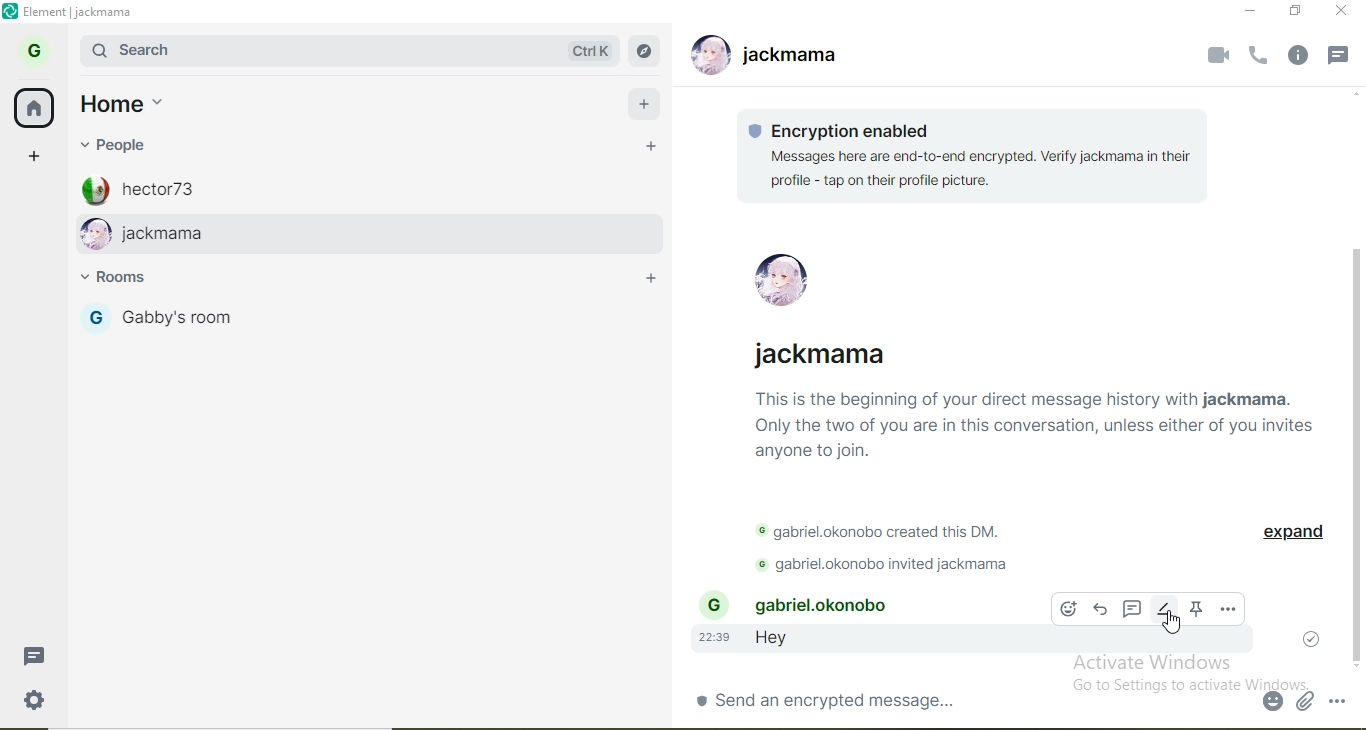  I want to click on emoji, so click(1272, 700).